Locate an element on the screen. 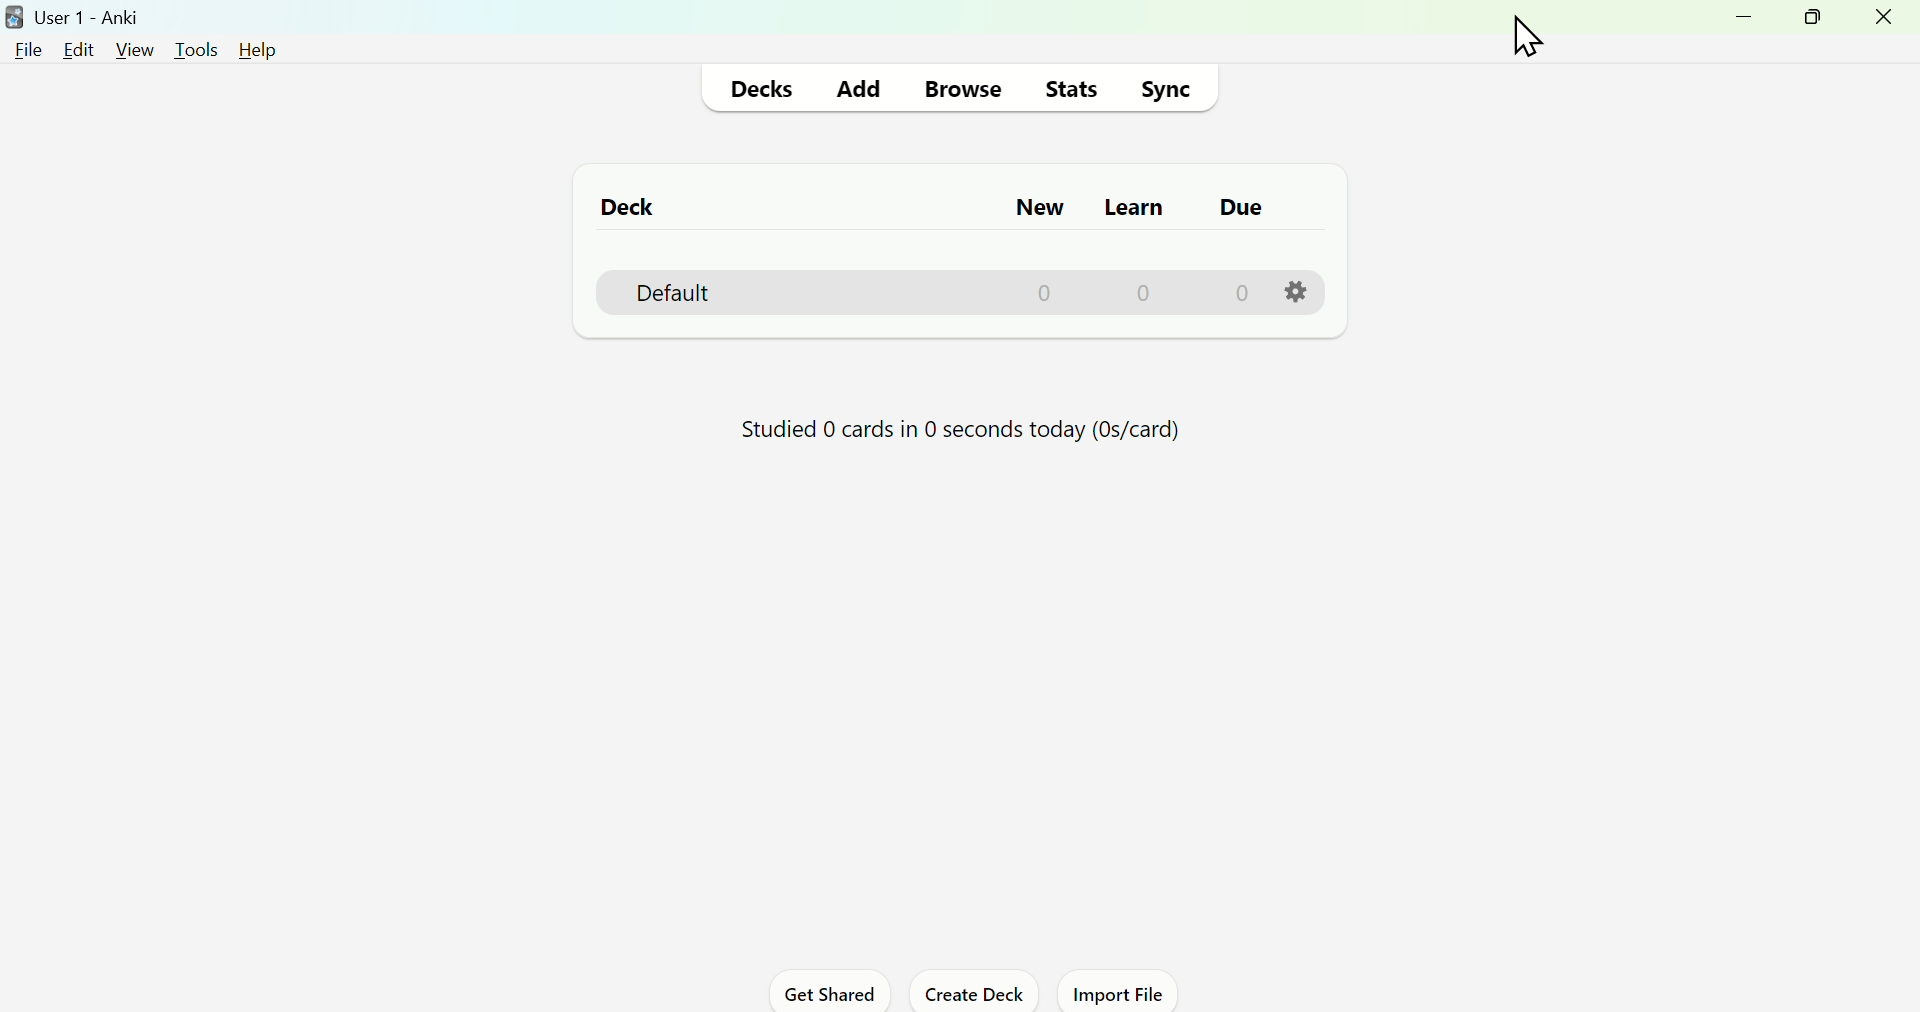 The width and height of the screenshot is (1920, 1012). Progress is located at coordinates (950, 429).